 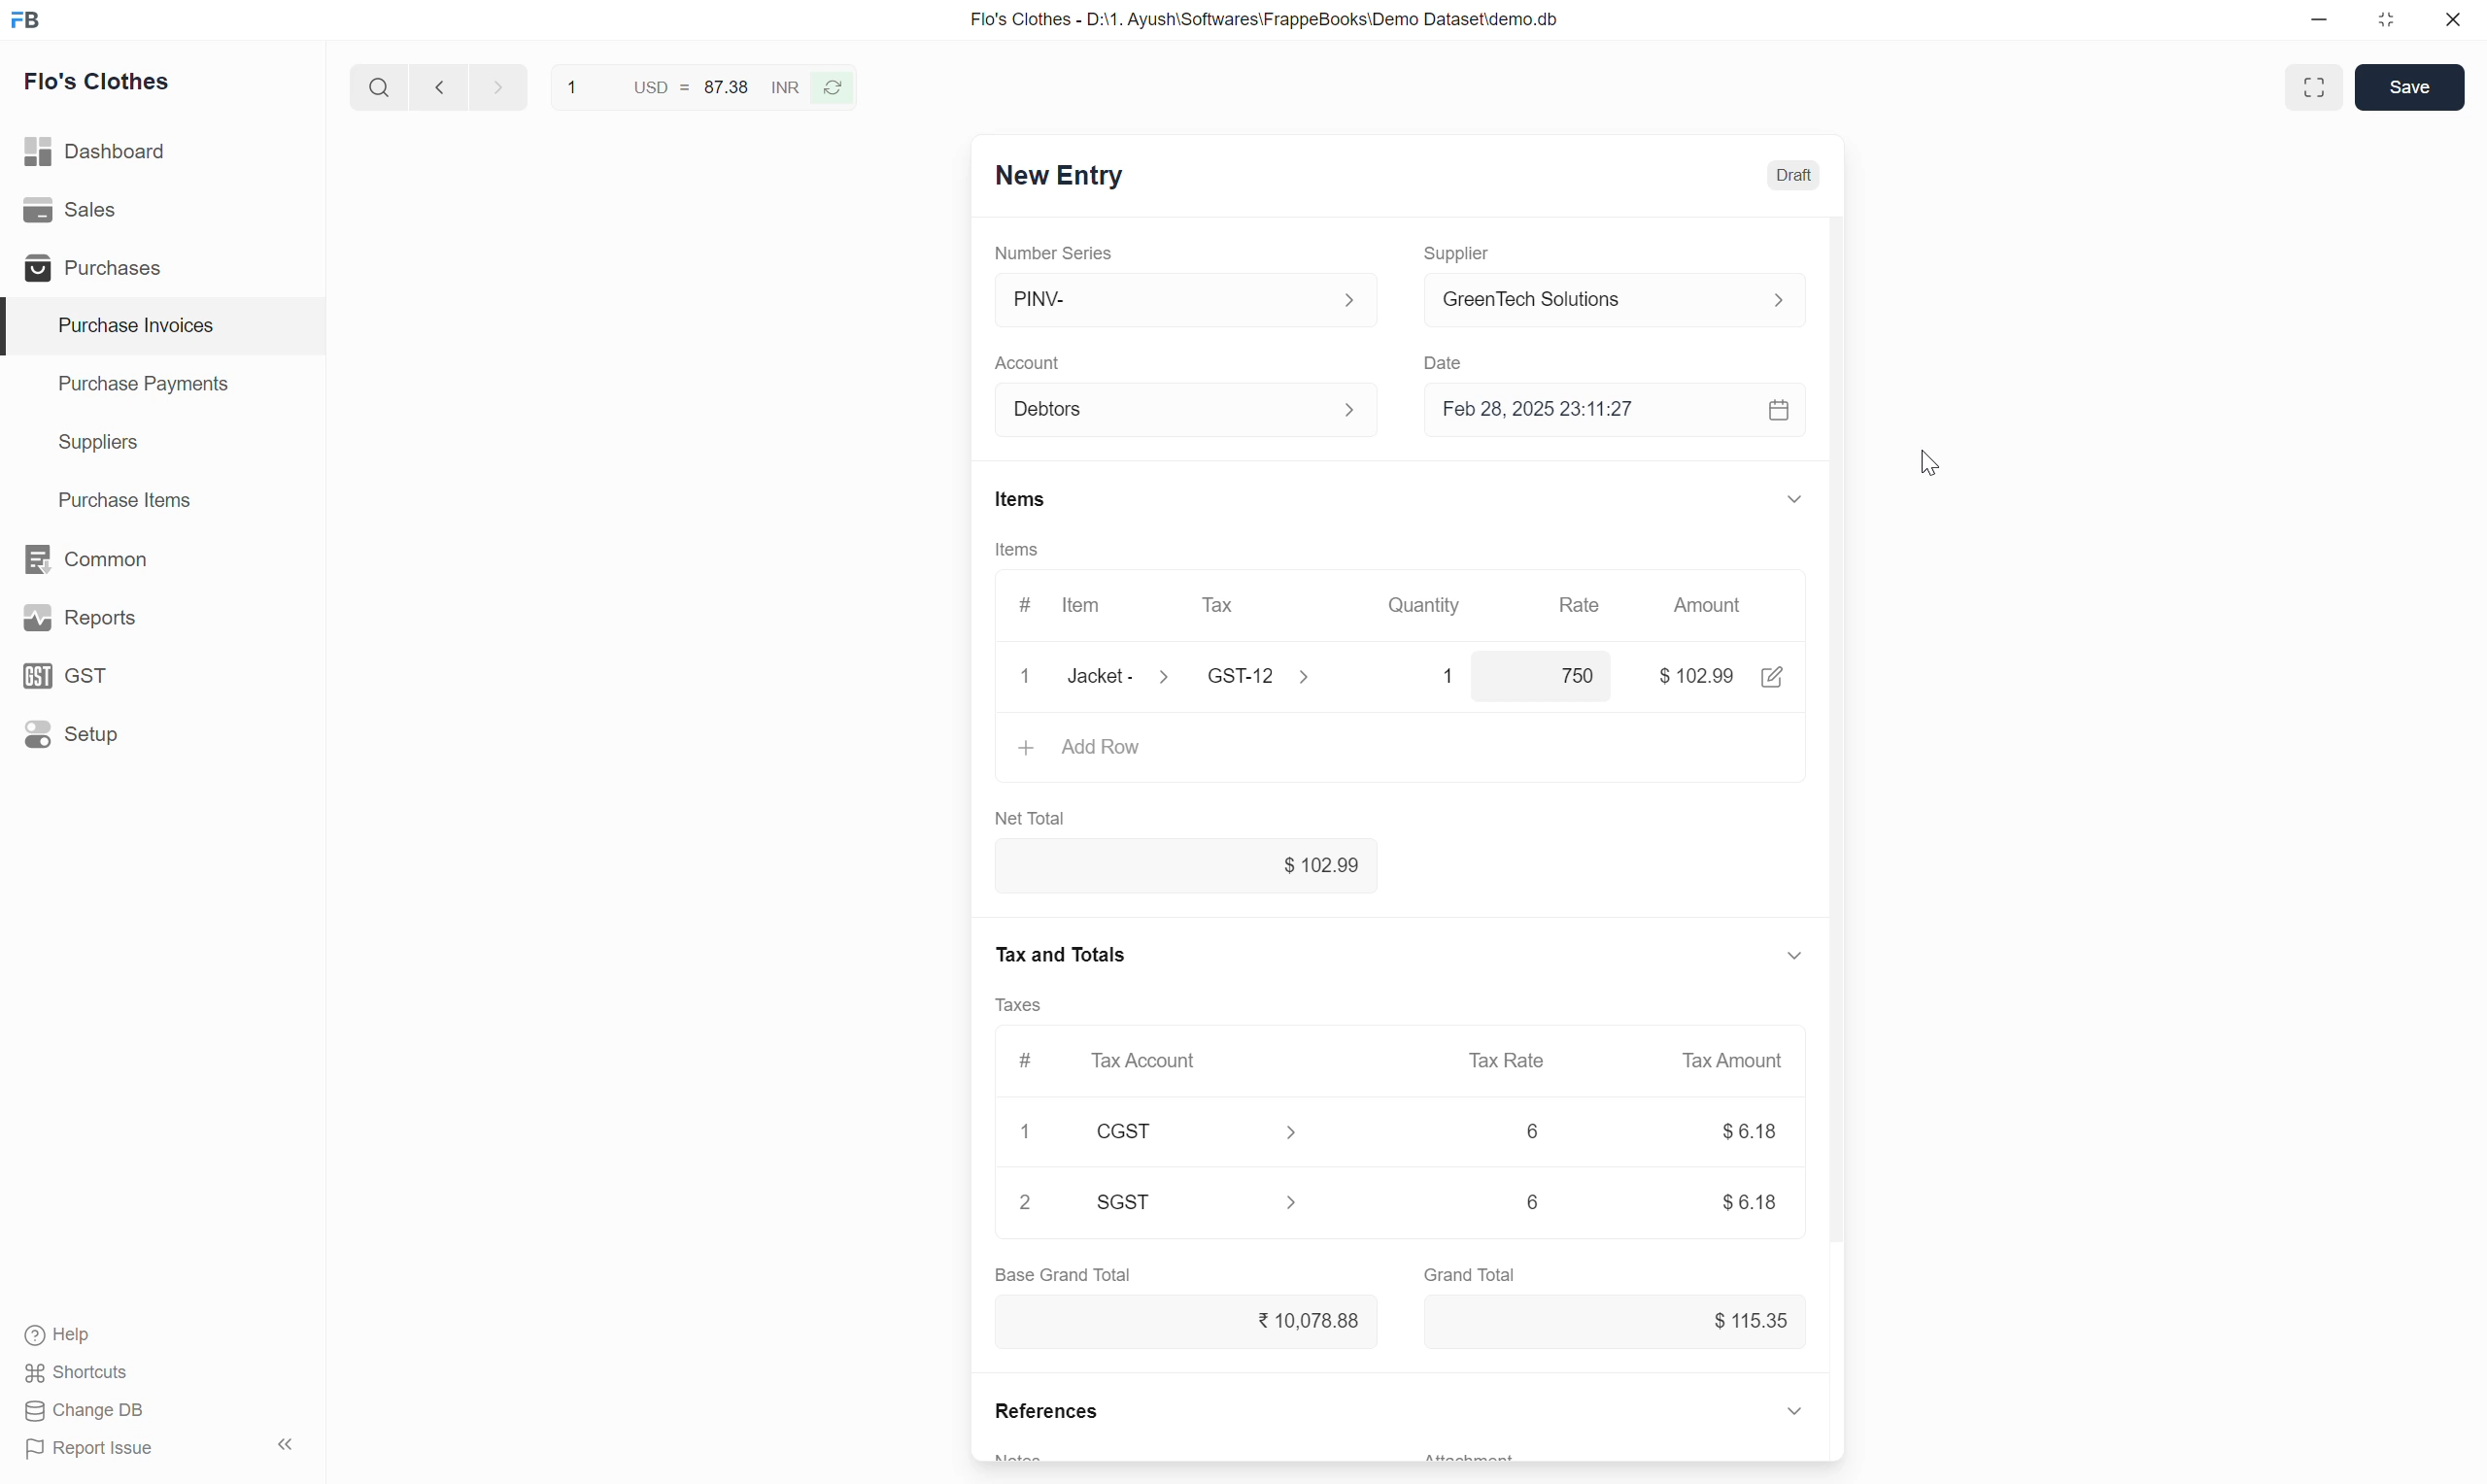 I want to click on Tax, so click(x=1257, y=606).